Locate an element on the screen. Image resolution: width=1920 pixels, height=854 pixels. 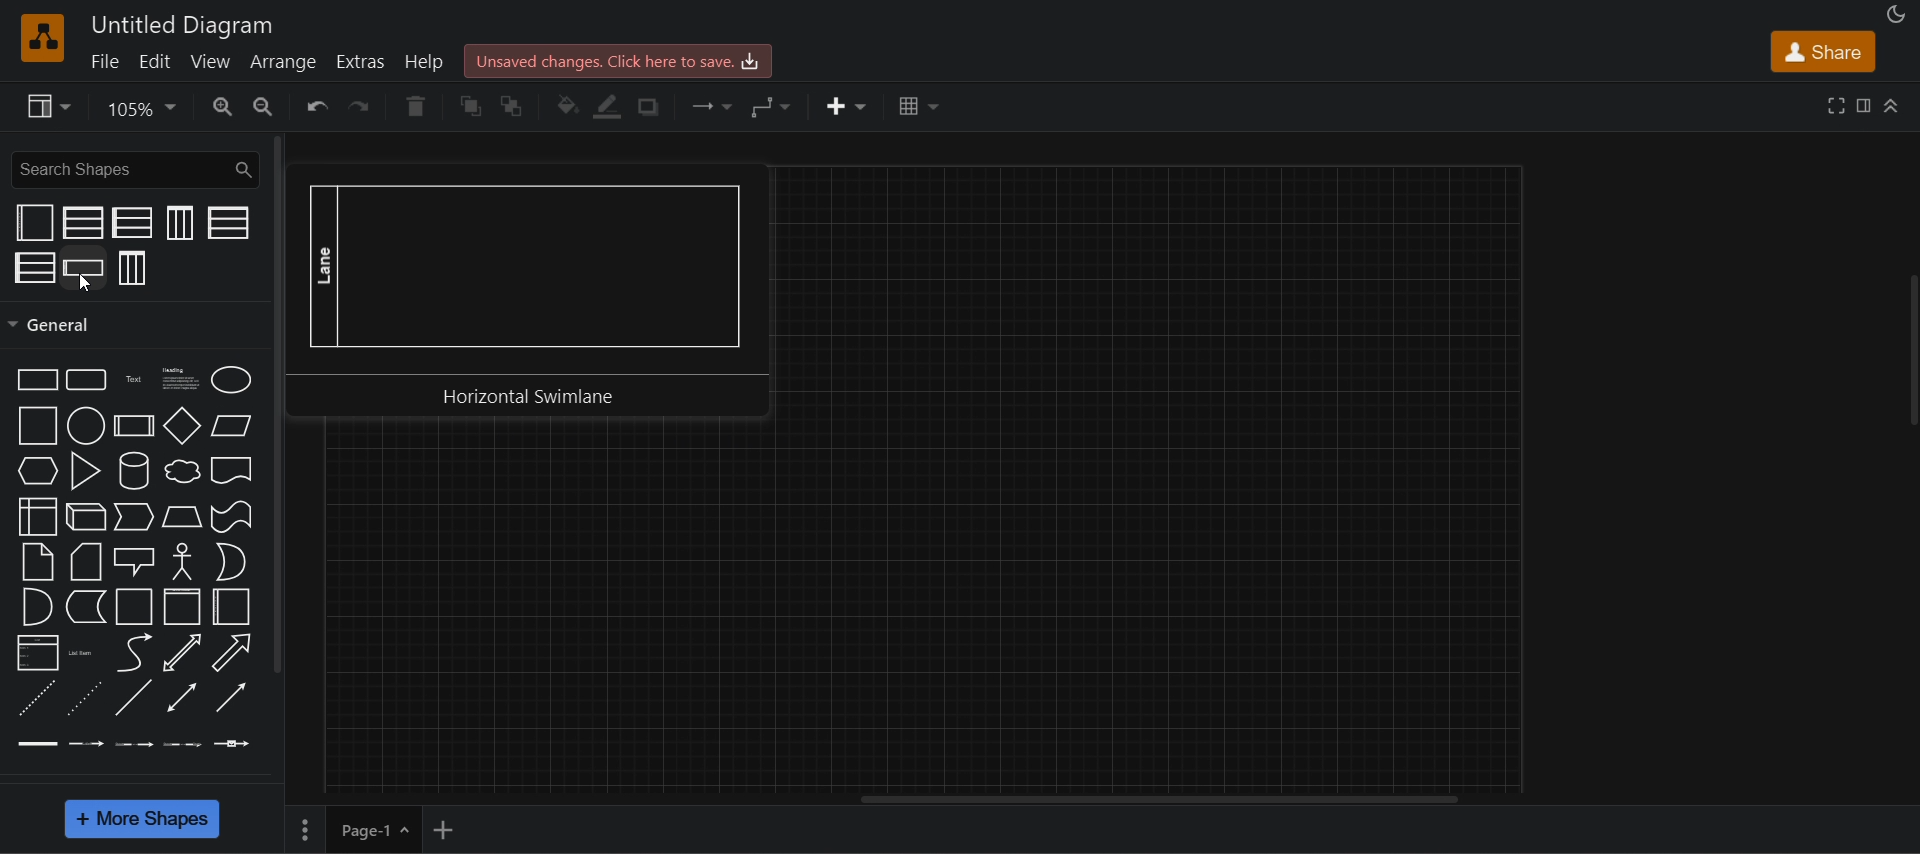
directional connector  is located at coordinates (231, 698).